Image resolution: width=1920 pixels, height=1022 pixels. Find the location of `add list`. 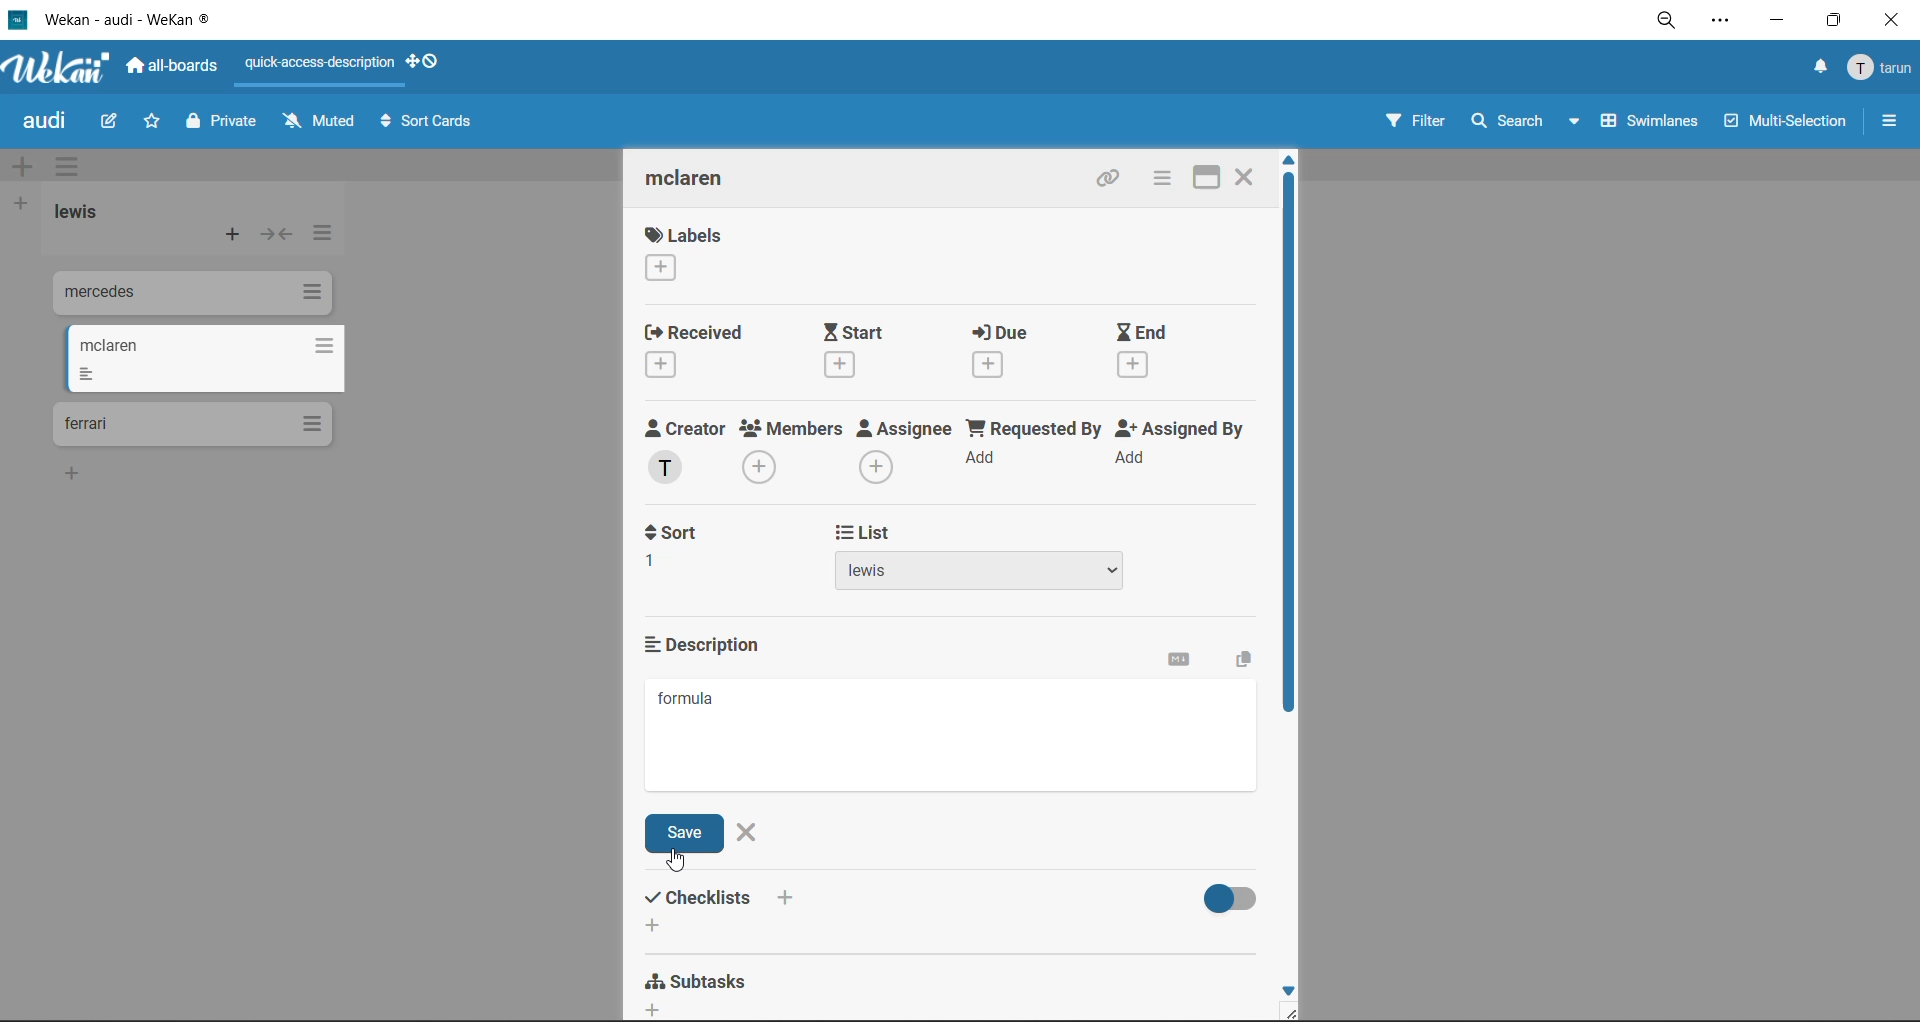

add list is located at coordinates (19, 205).